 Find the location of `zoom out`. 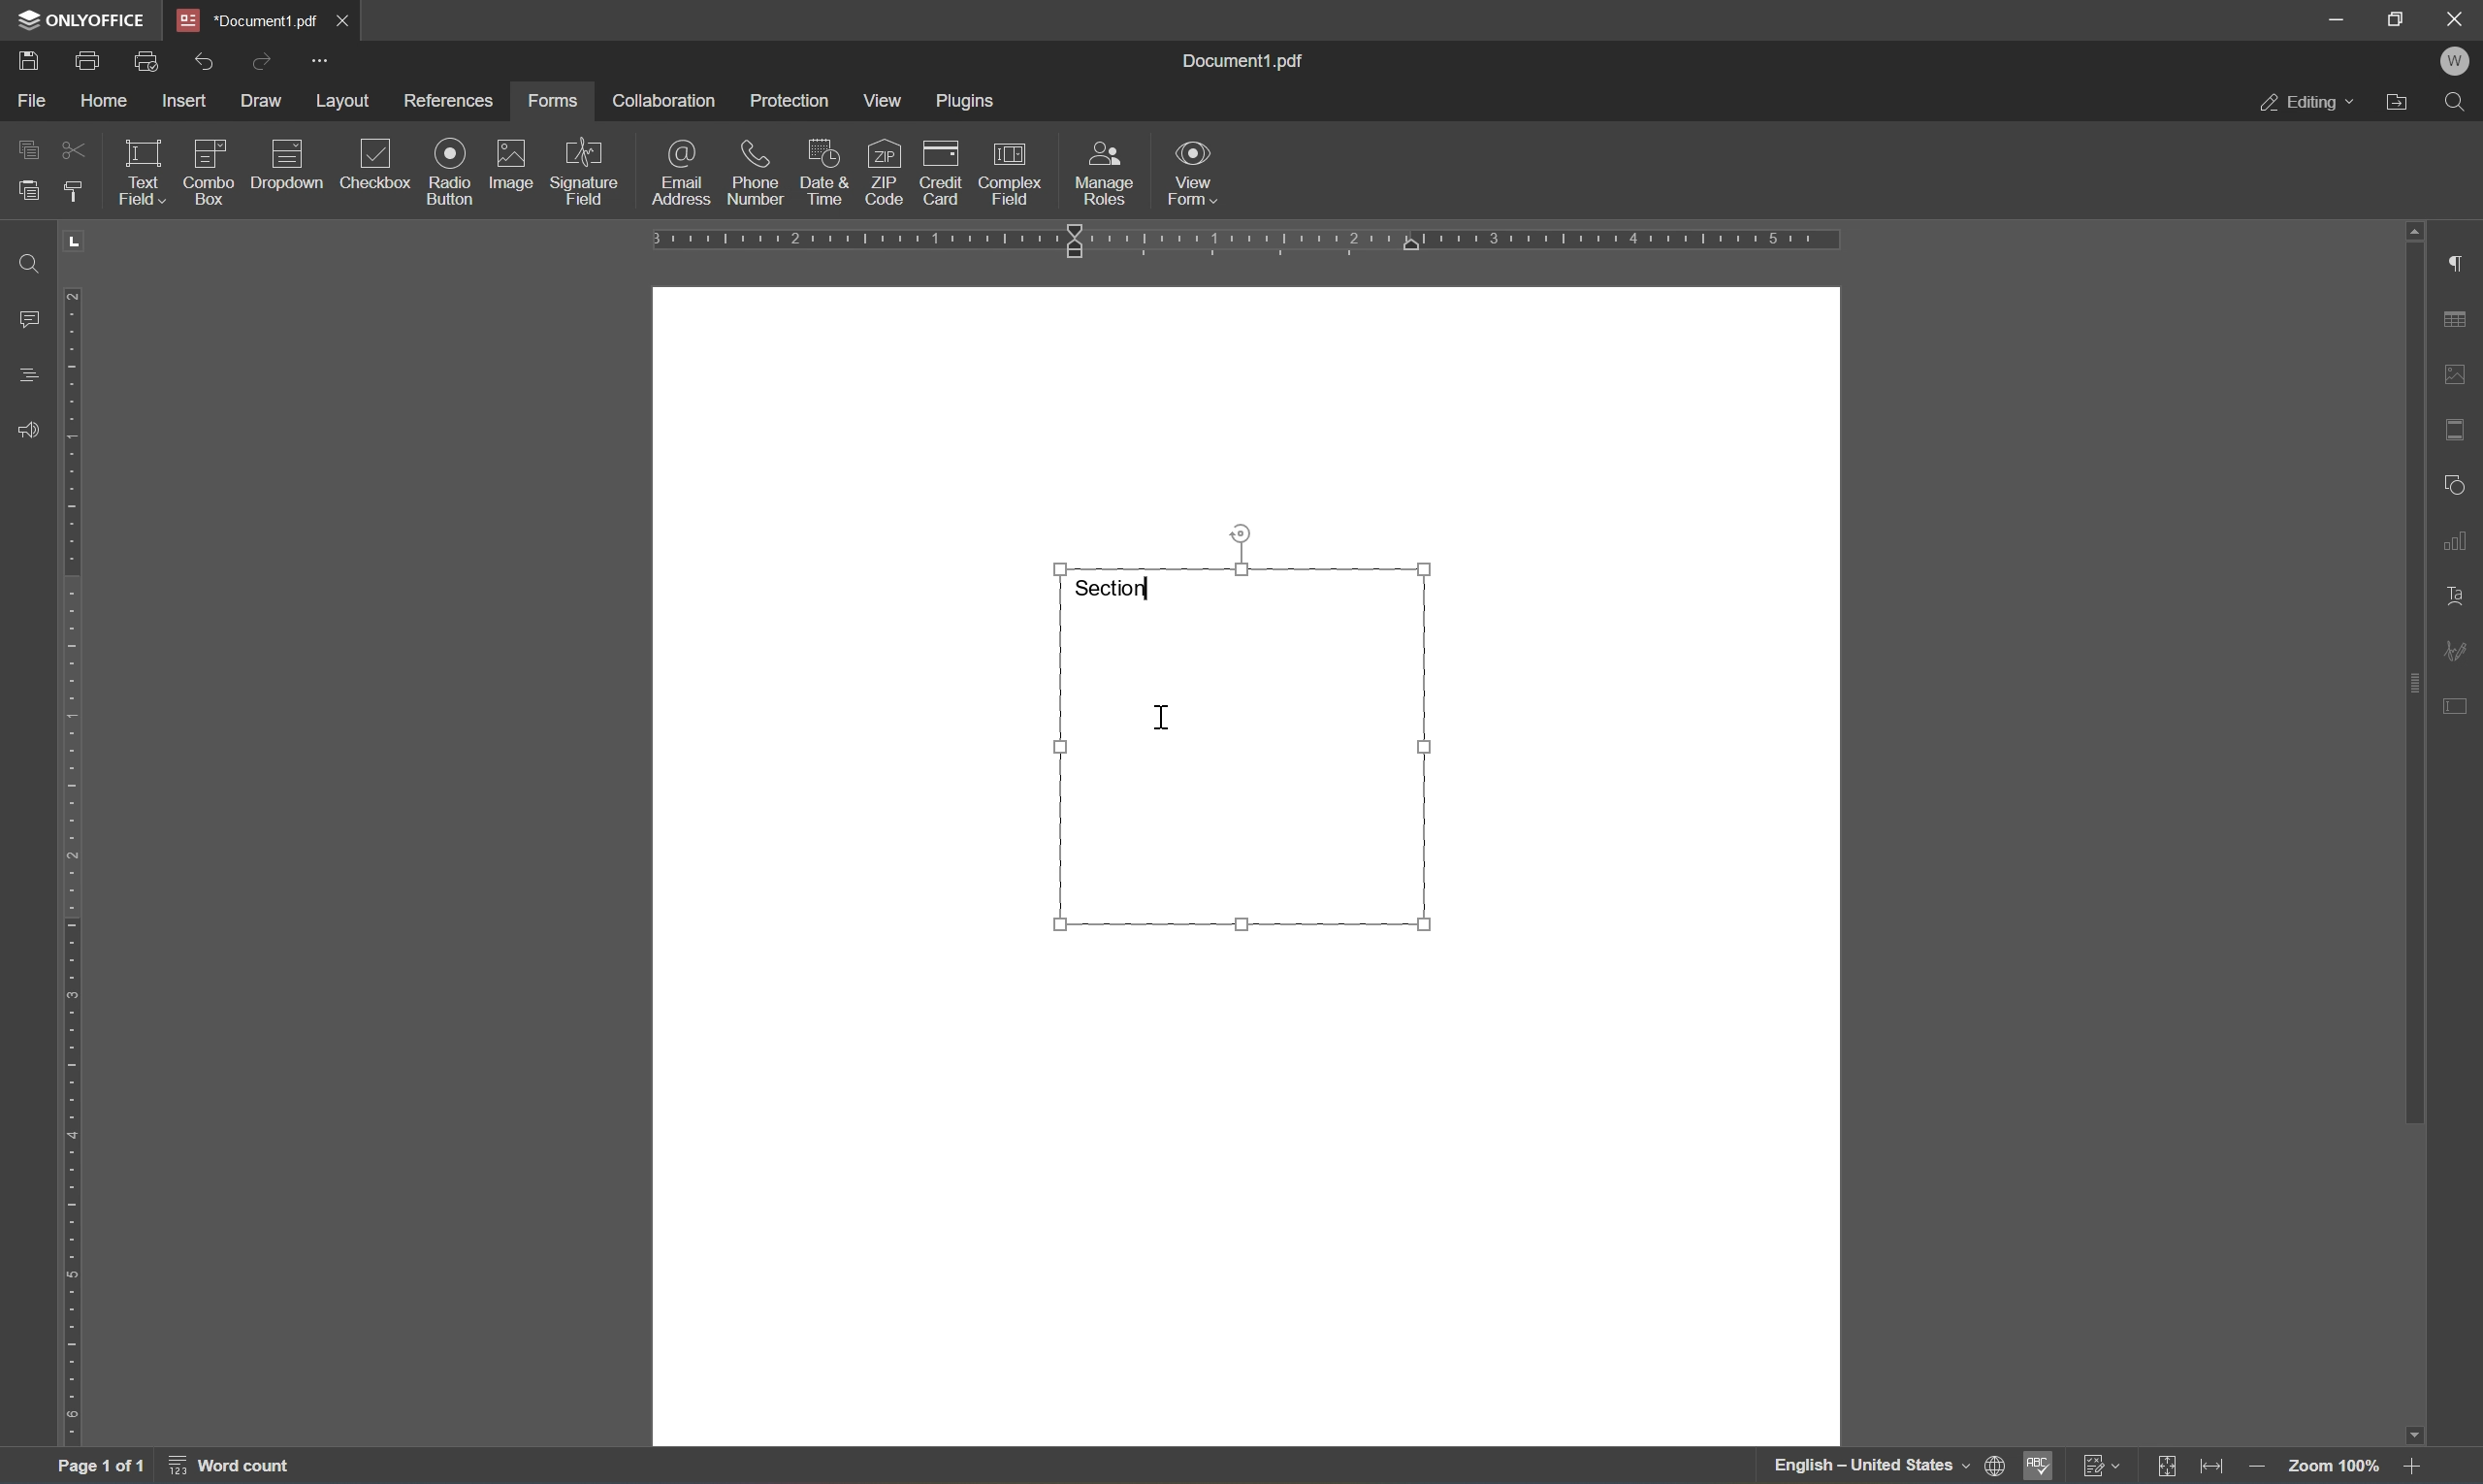

zoom out is located at coordinates (2263, 1467).